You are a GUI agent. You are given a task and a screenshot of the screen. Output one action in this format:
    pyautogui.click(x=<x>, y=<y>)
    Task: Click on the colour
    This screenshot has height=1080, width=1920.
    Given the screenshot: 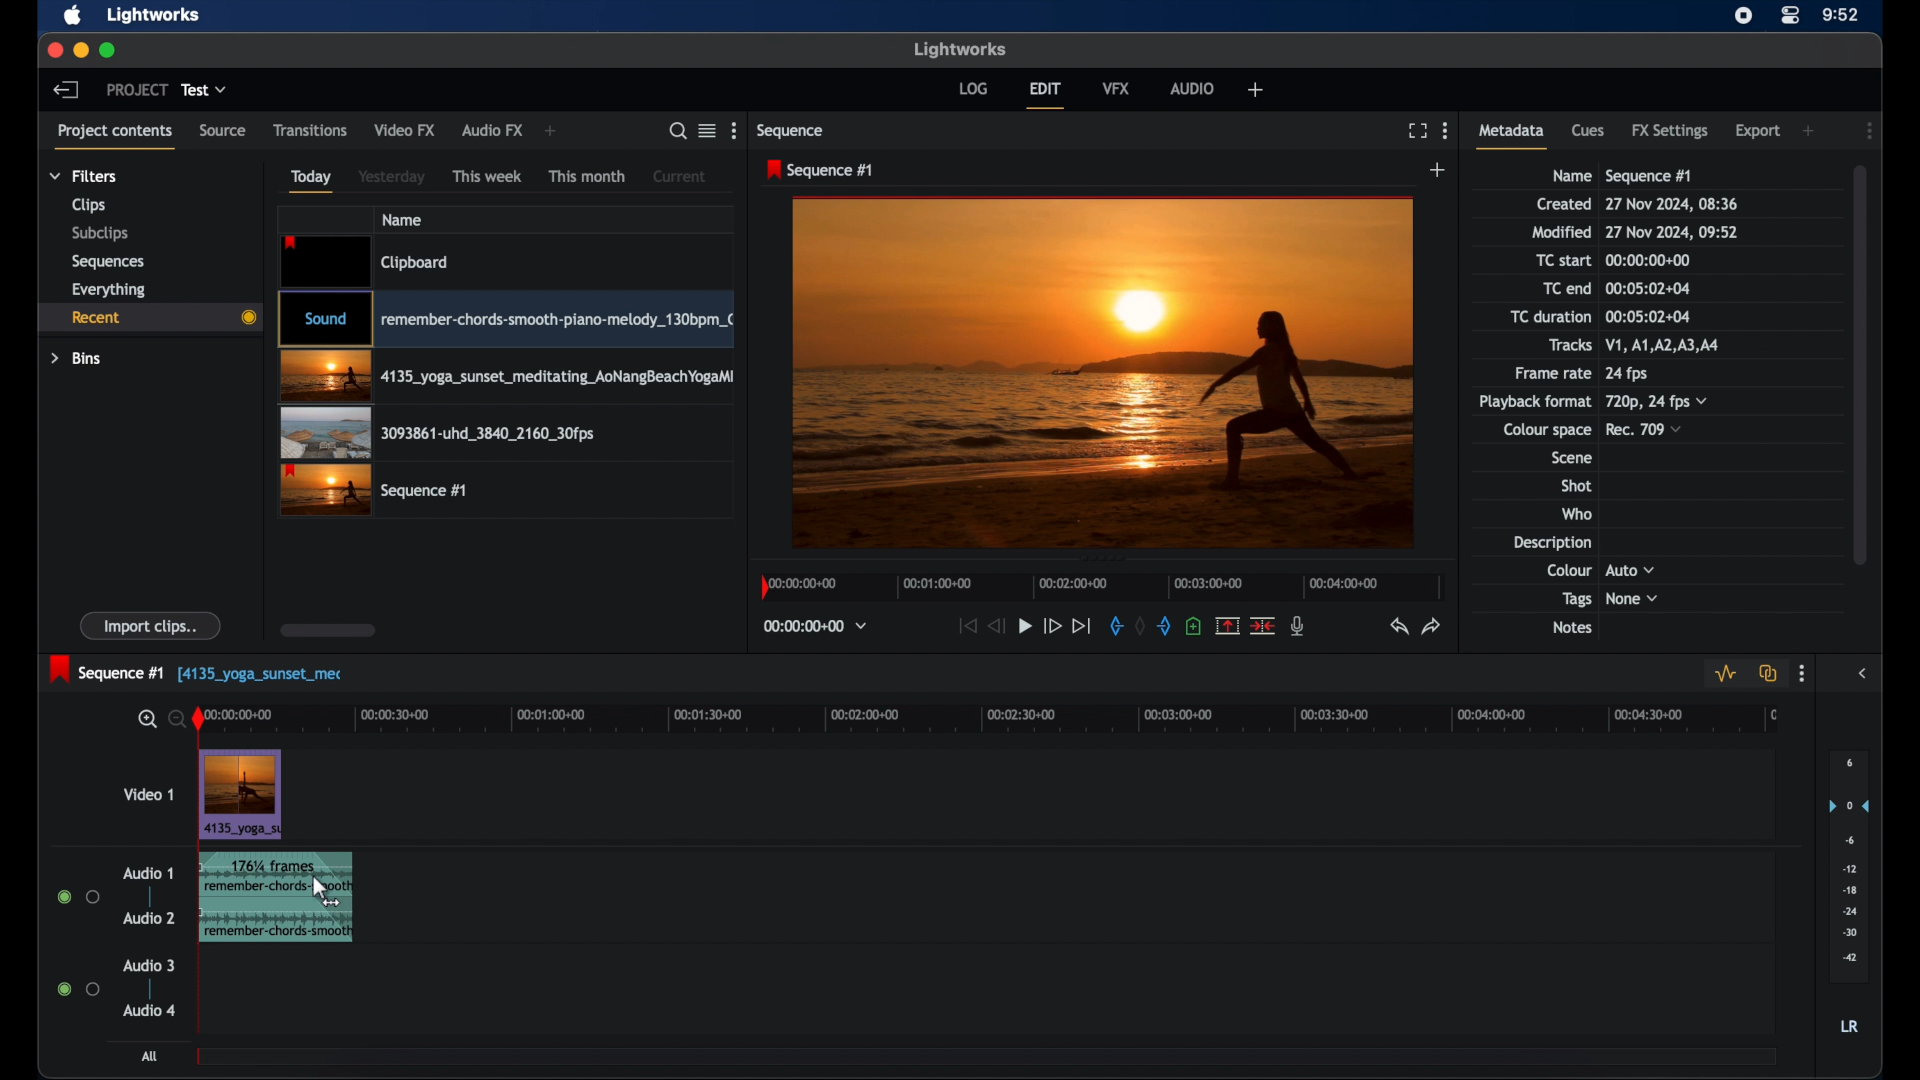 What is the action you would take?
    pyautogui.click(x=1568, y=569)
    